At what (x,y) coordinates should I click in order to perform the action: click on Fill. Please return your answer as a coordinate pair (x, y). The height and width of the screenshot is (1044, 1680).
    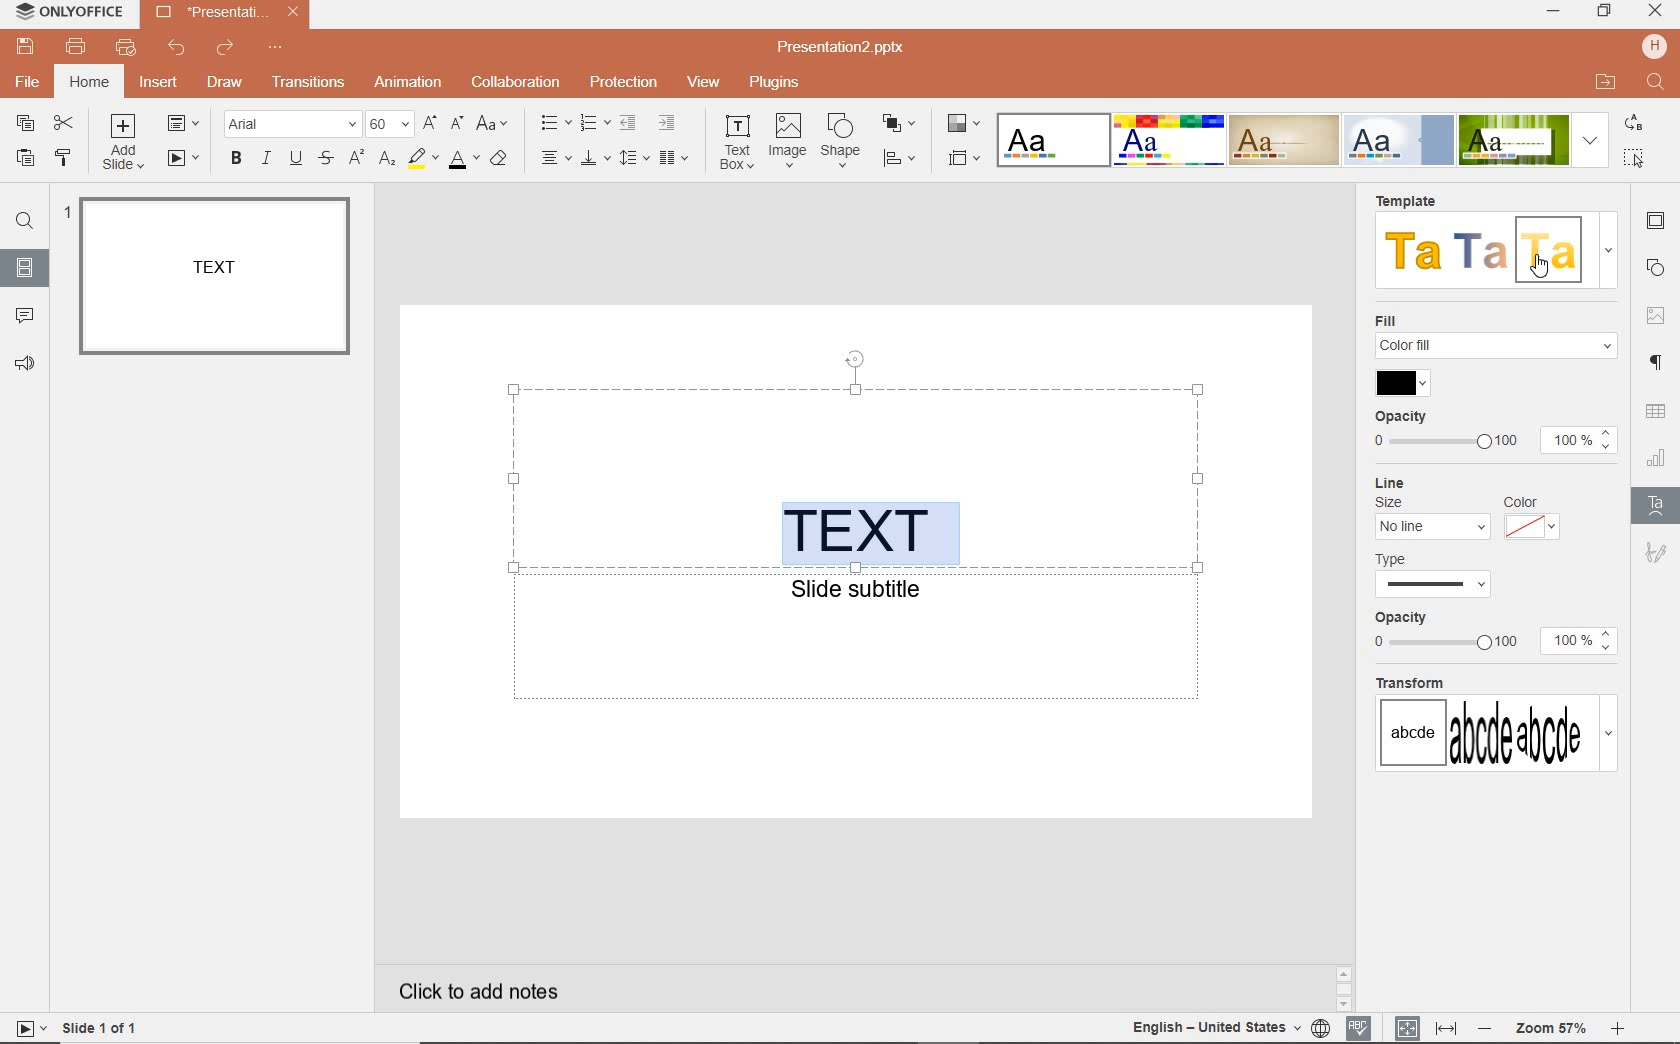
    Looking at the image, I should click on (1493, 338).